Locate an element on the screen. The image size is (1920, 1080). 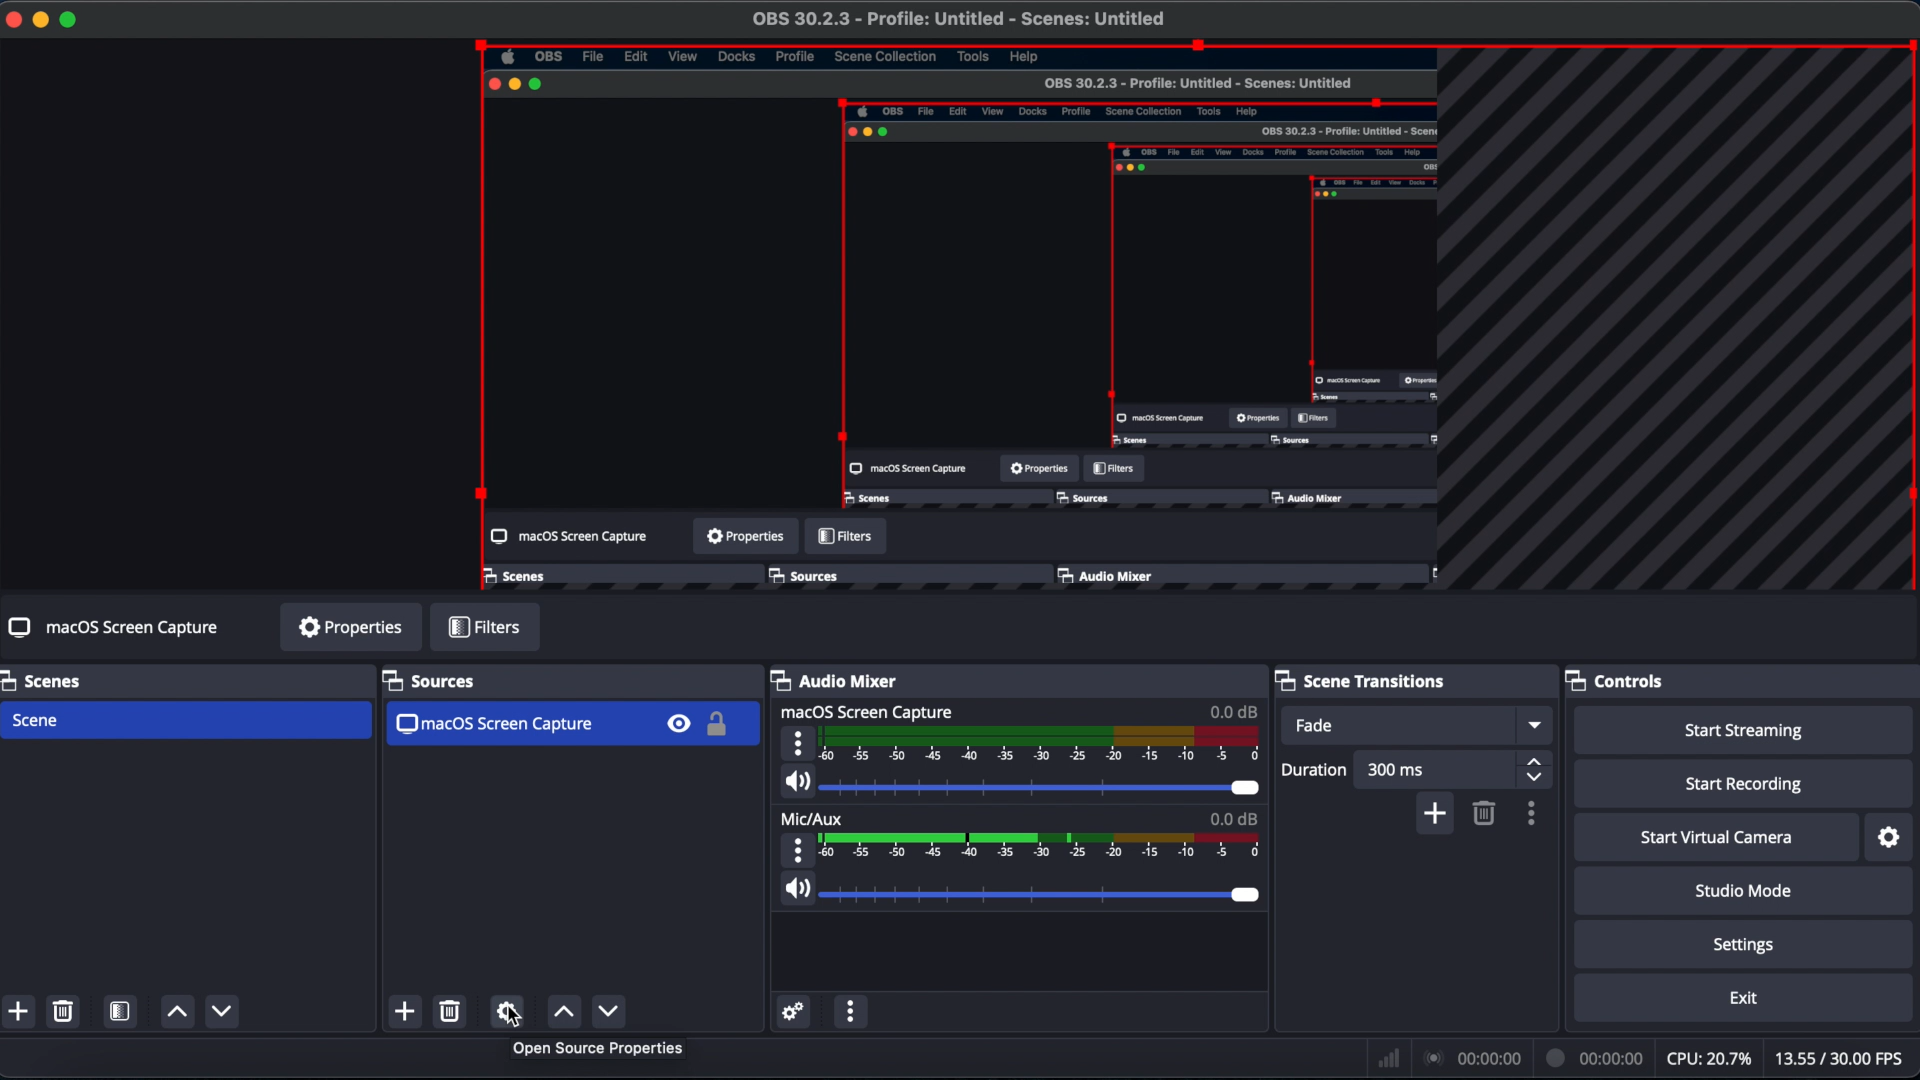
configurable transition properties is located at coordinates (1533, 814).